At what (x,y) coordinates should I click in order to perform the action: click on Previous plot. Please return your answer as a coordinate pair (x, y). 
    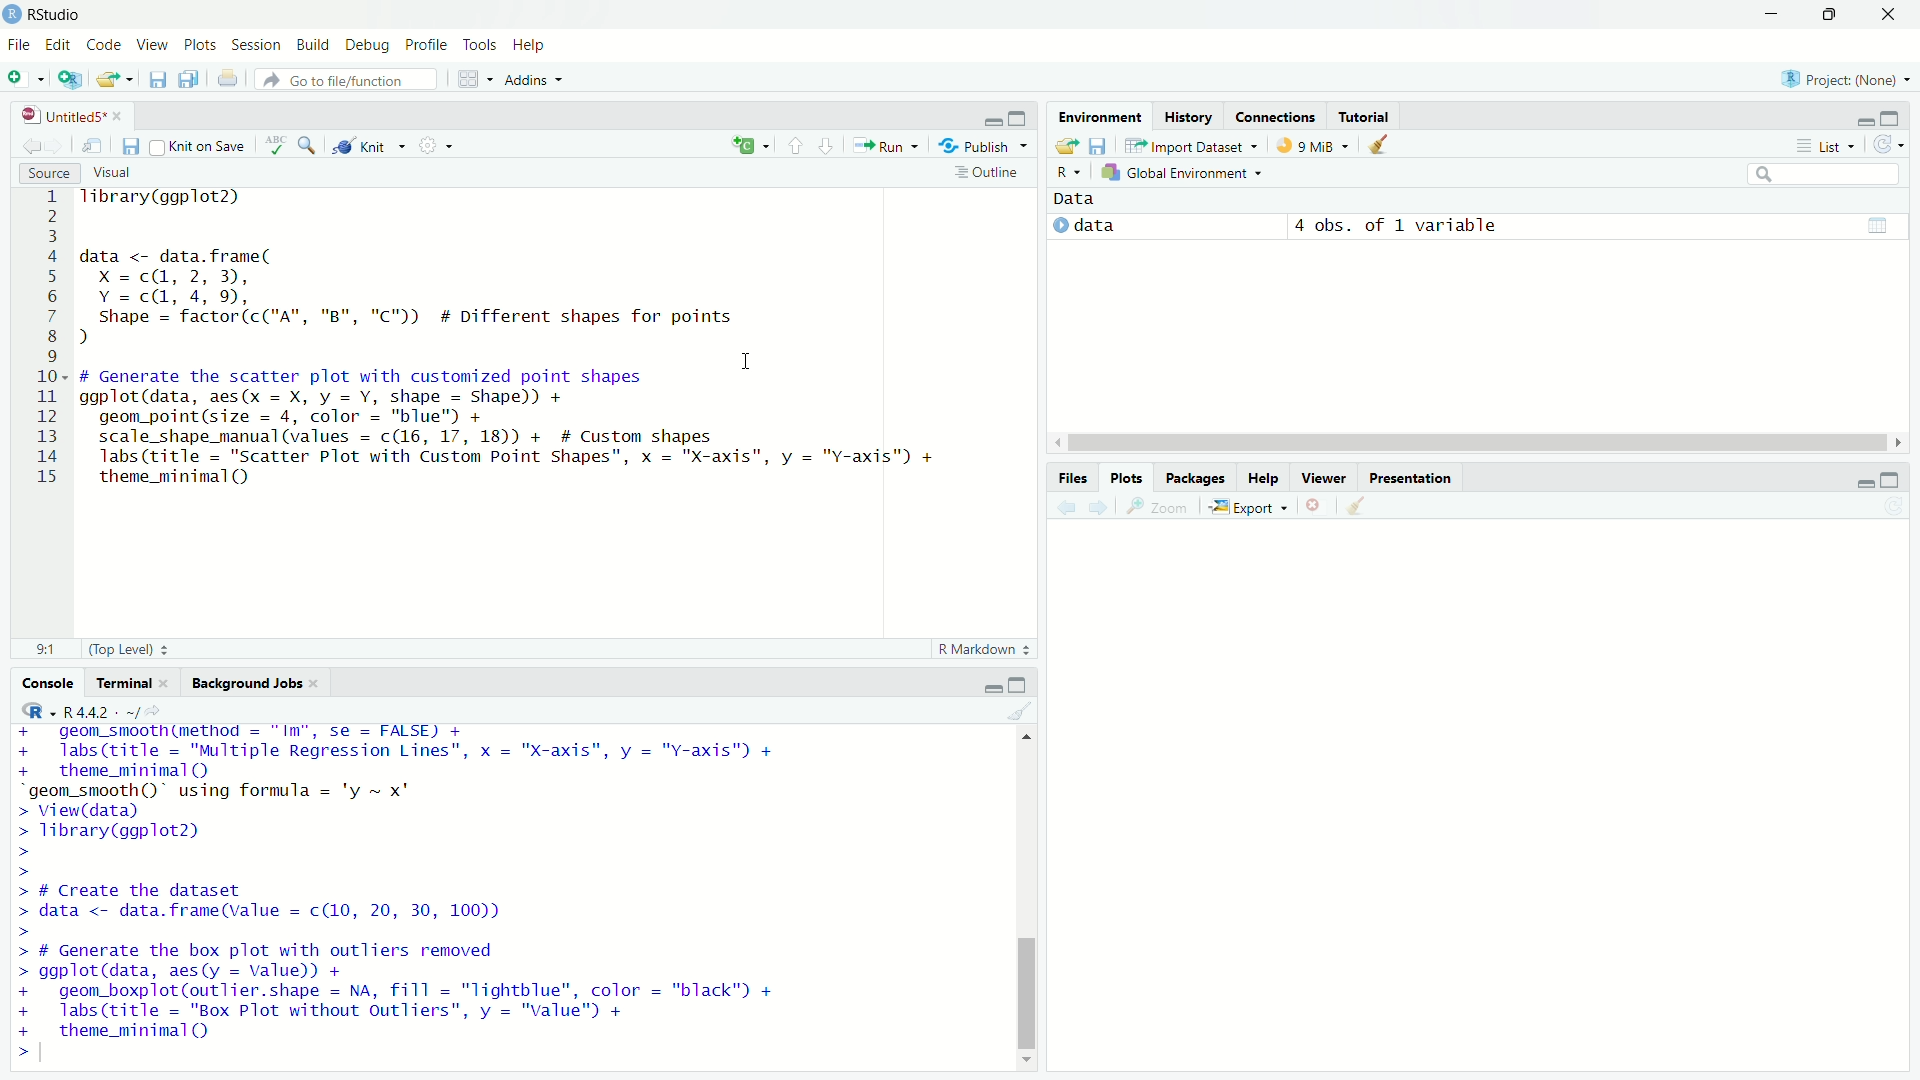
    Looking at the image, I should click on (1066, 505).